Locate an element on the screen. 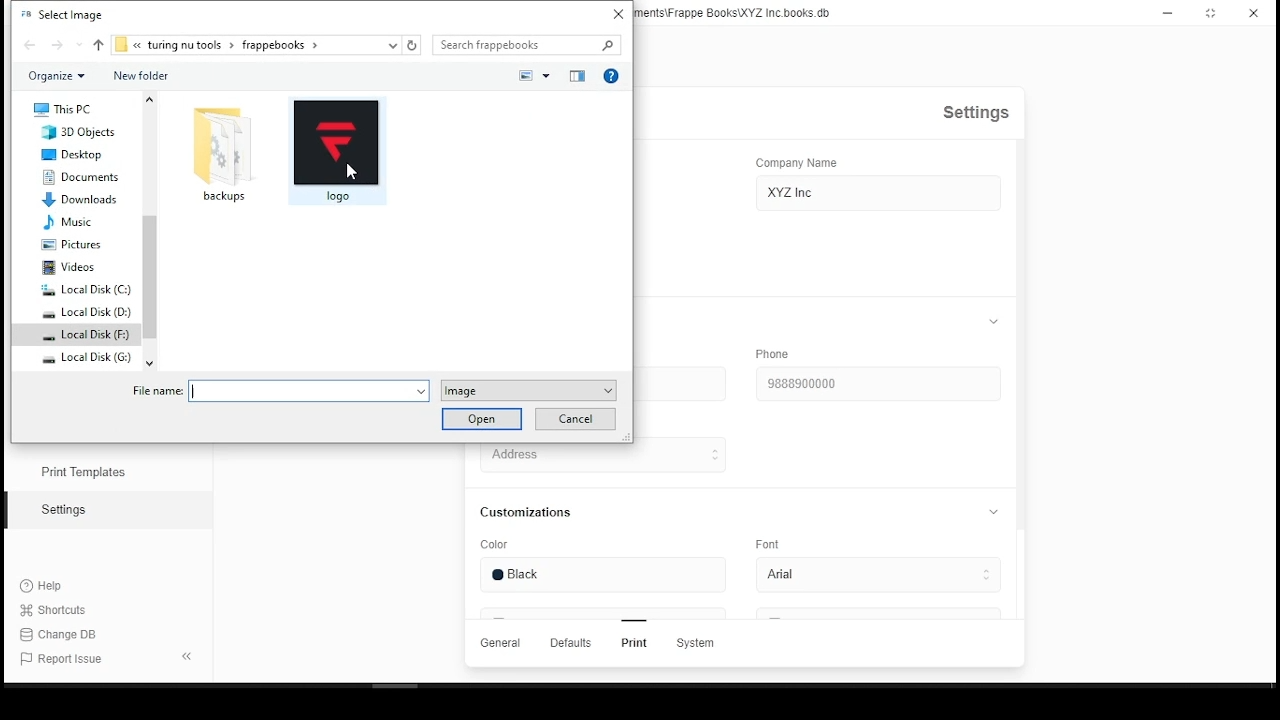 This screenshot has width=1280, height=720. Color is located at coordinates (494, 545).